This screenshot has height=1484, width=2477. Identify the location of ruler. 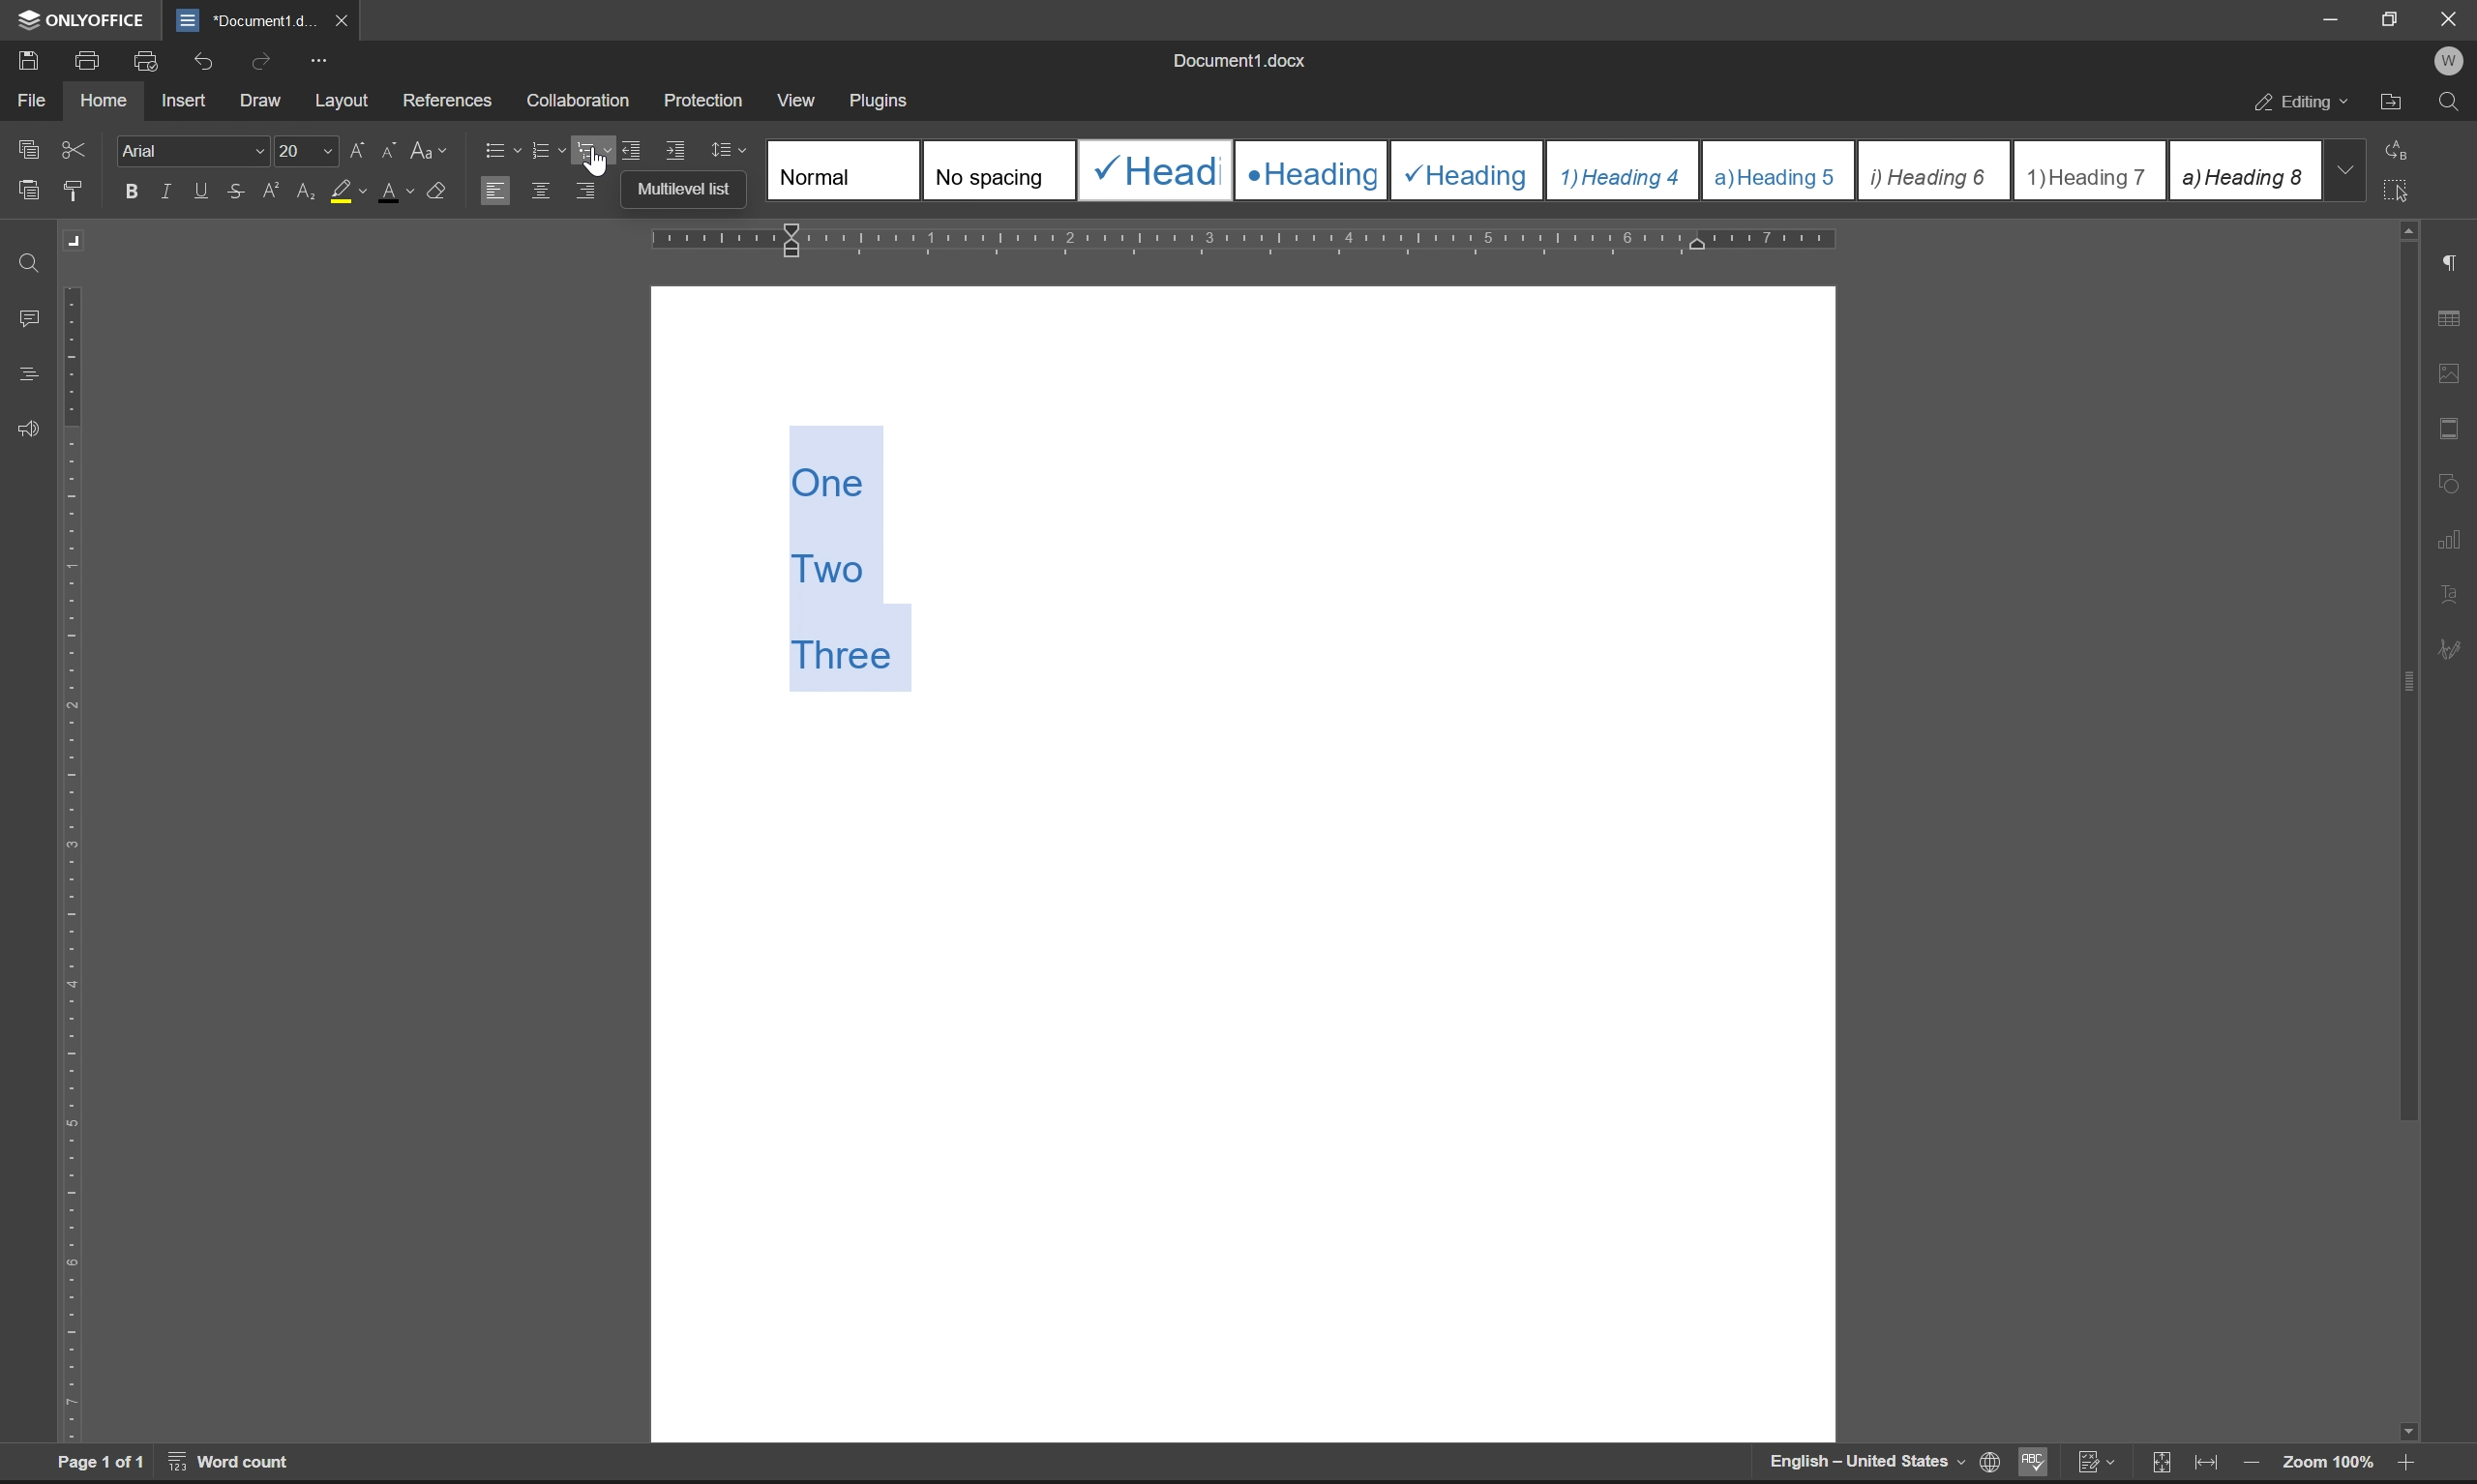
(73, 863).